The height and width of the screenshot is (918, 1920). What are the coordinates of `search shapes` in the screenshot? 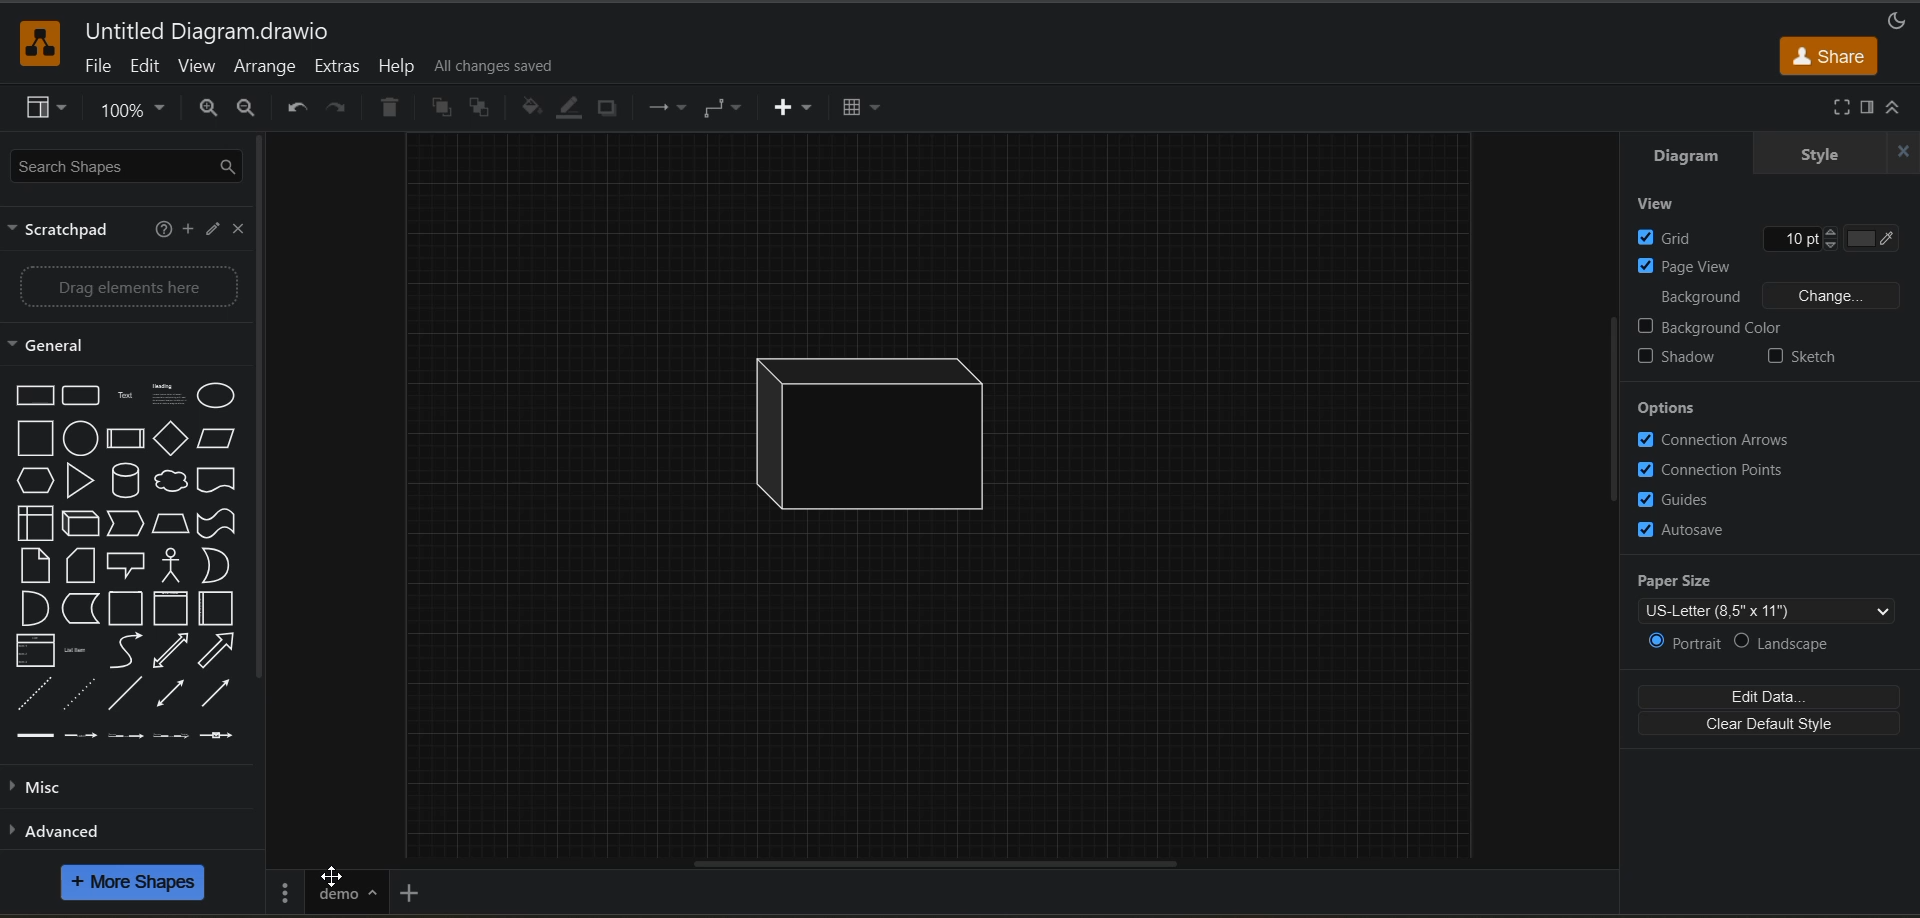 It's located at (119, 167).